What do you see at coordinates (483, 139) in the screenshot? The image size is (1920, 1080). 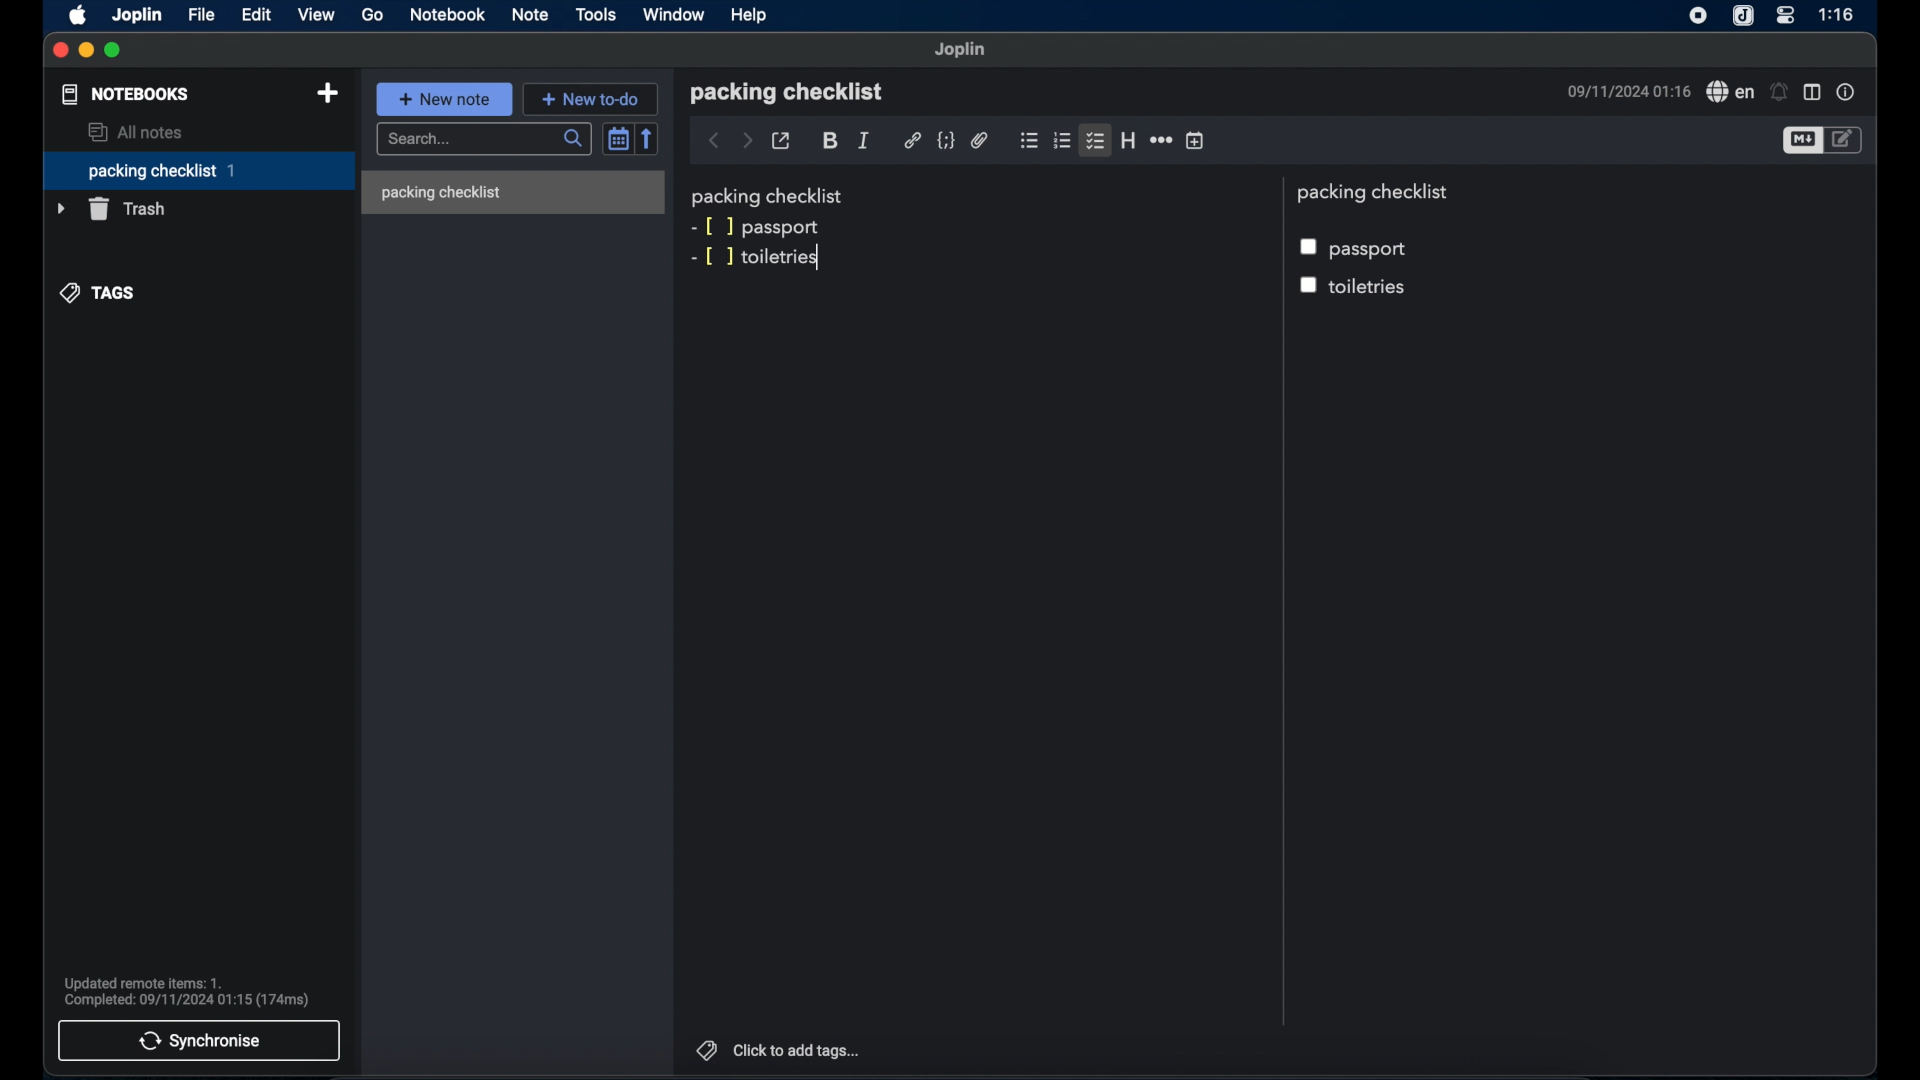 I see `search bar` at bounding box center [483, 139].